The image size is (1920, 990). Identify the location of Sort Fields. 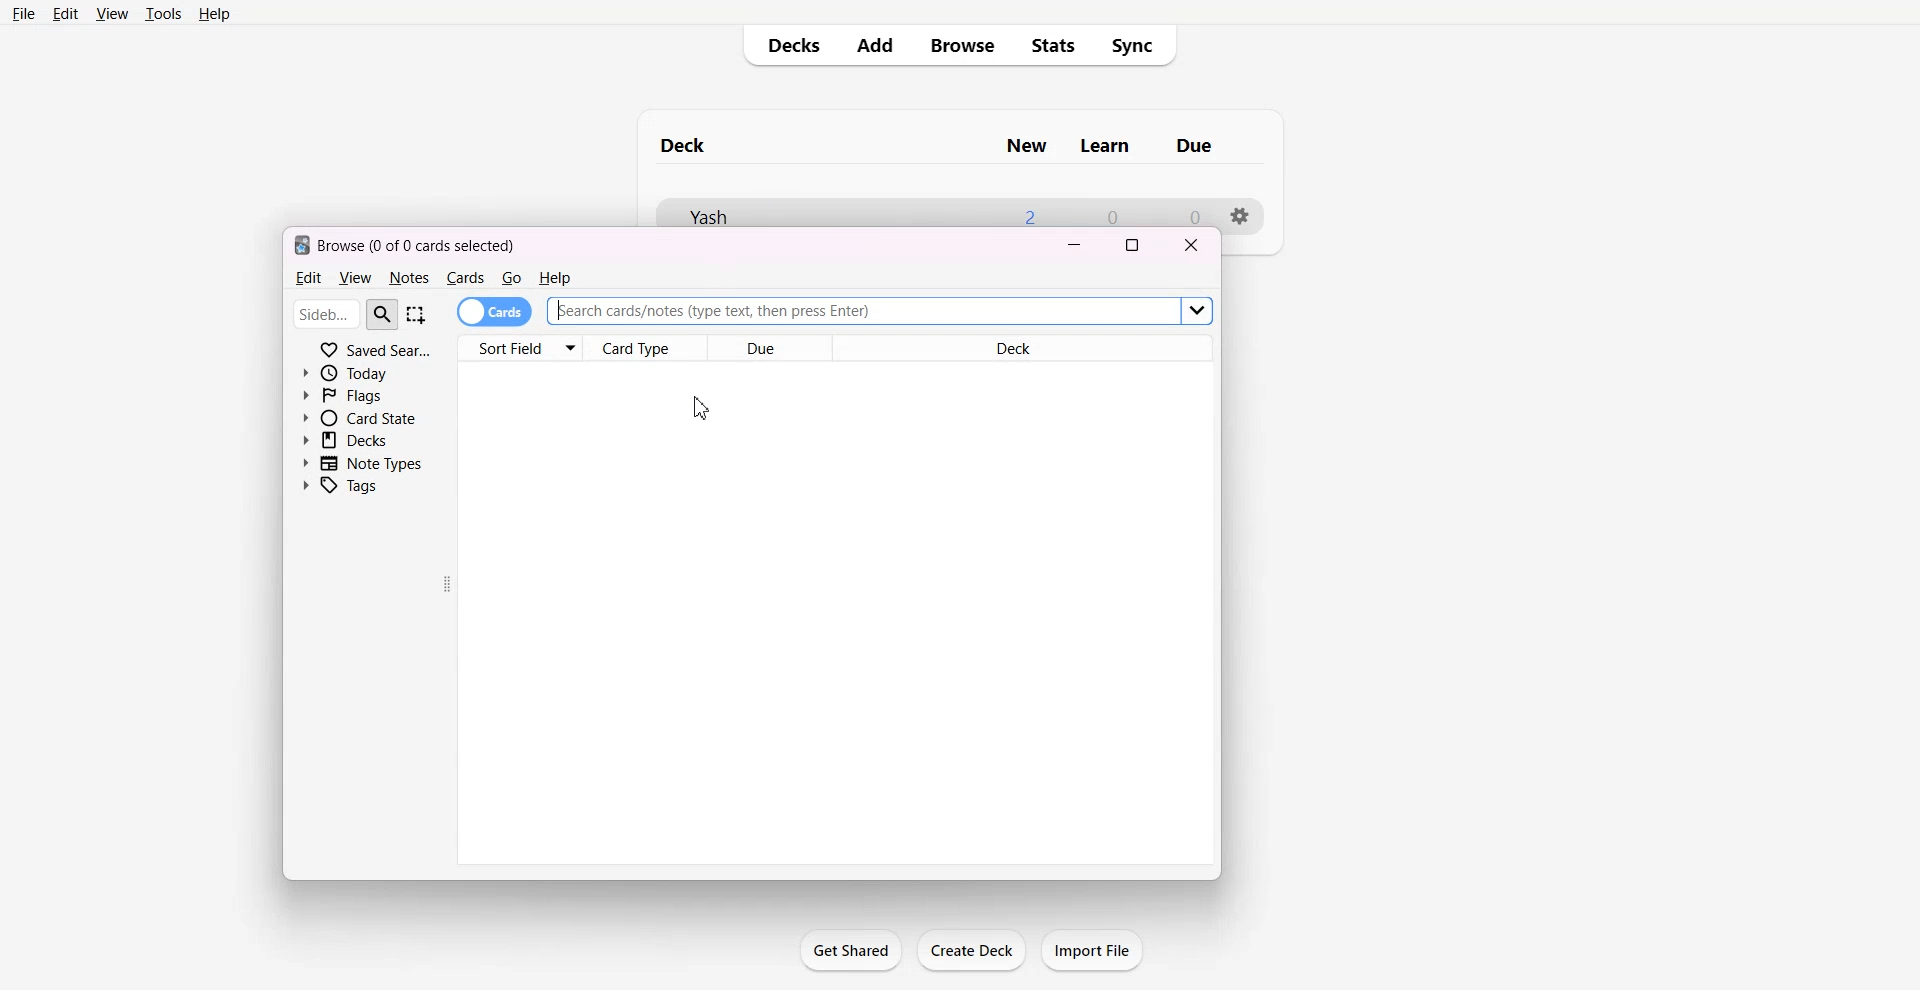
(520, 349).